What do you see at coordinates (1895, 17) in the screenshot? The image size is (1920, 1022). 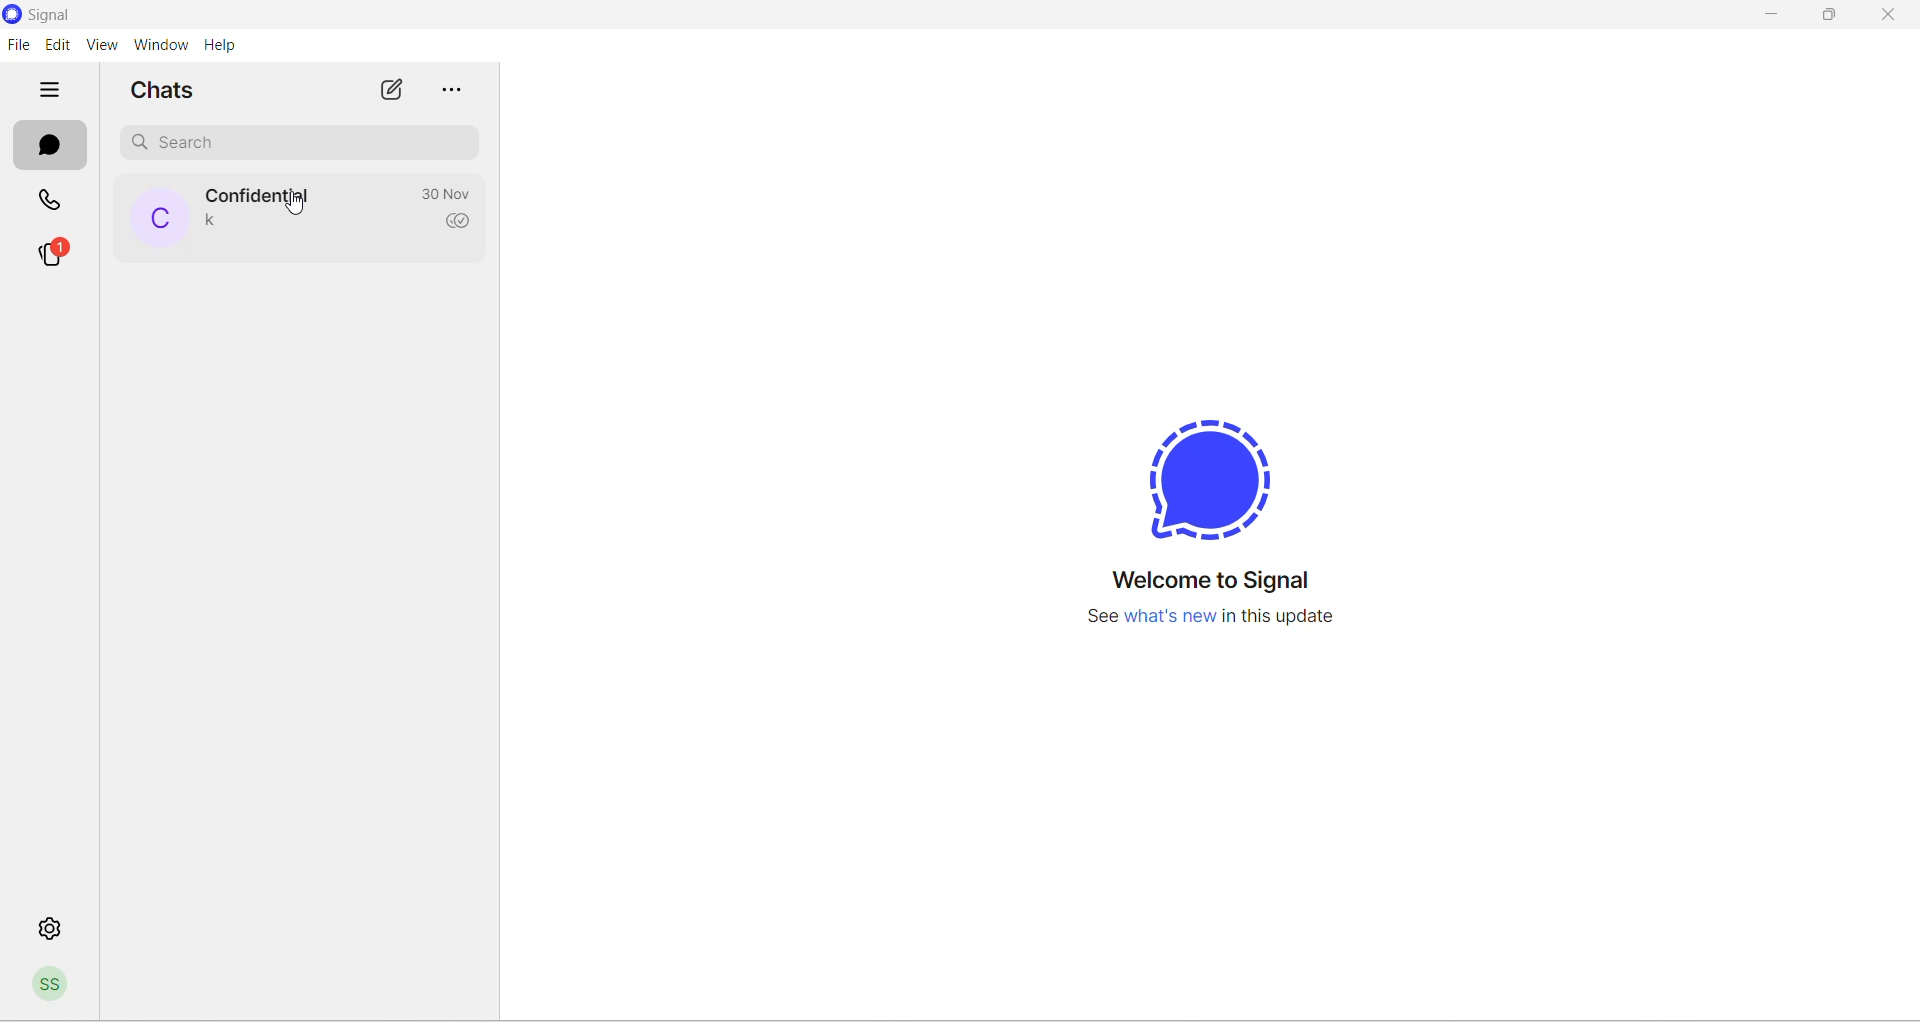 I see `close` at bounding box center [1895, 17].